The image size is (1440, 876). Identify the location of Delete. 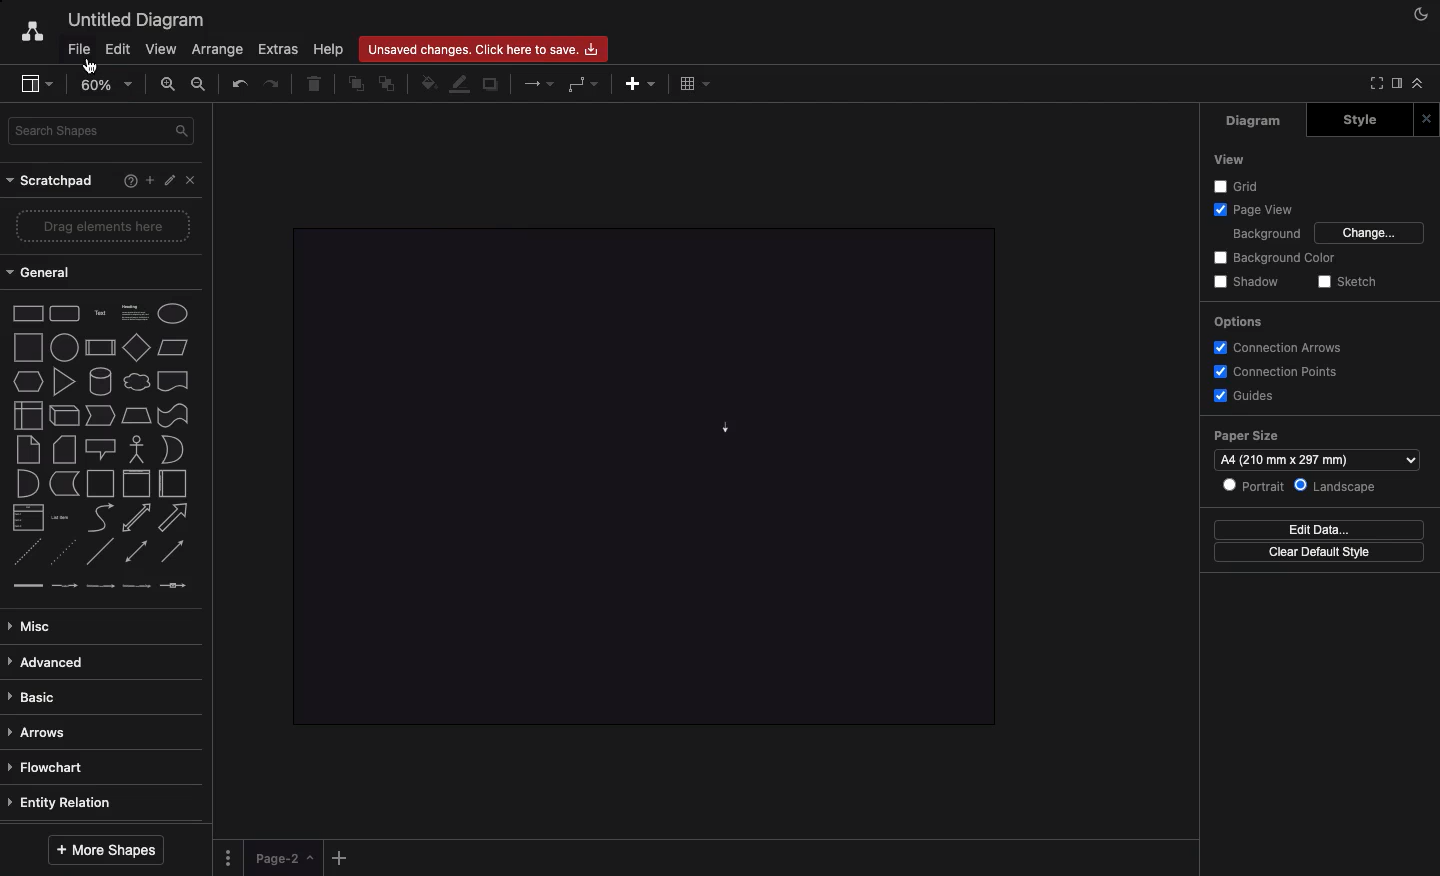
(315, 85).